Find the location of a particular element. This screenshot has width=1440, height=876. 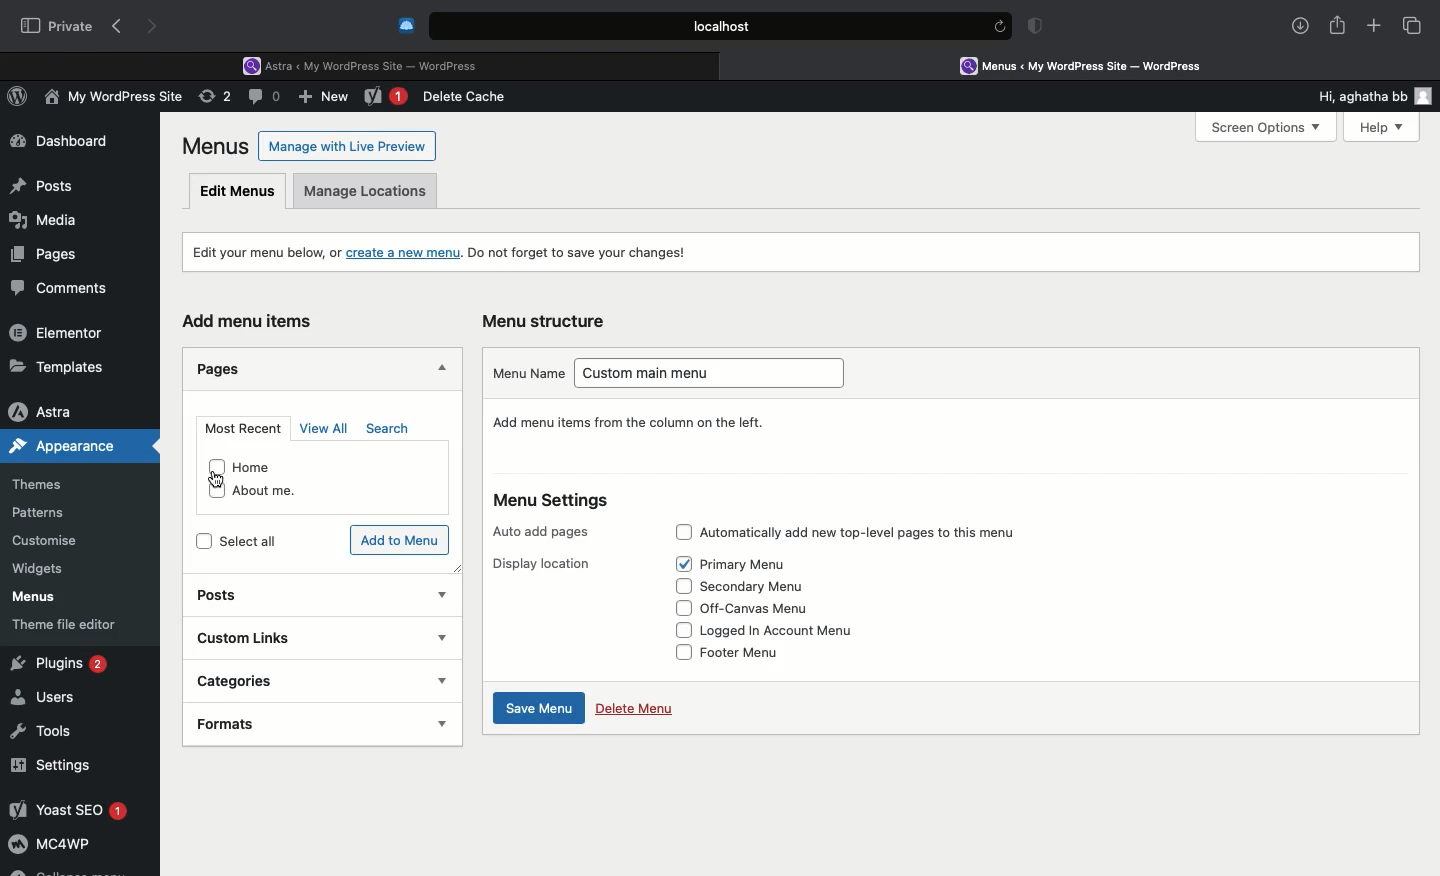

Tabs is located at coordinates (1413, 25).